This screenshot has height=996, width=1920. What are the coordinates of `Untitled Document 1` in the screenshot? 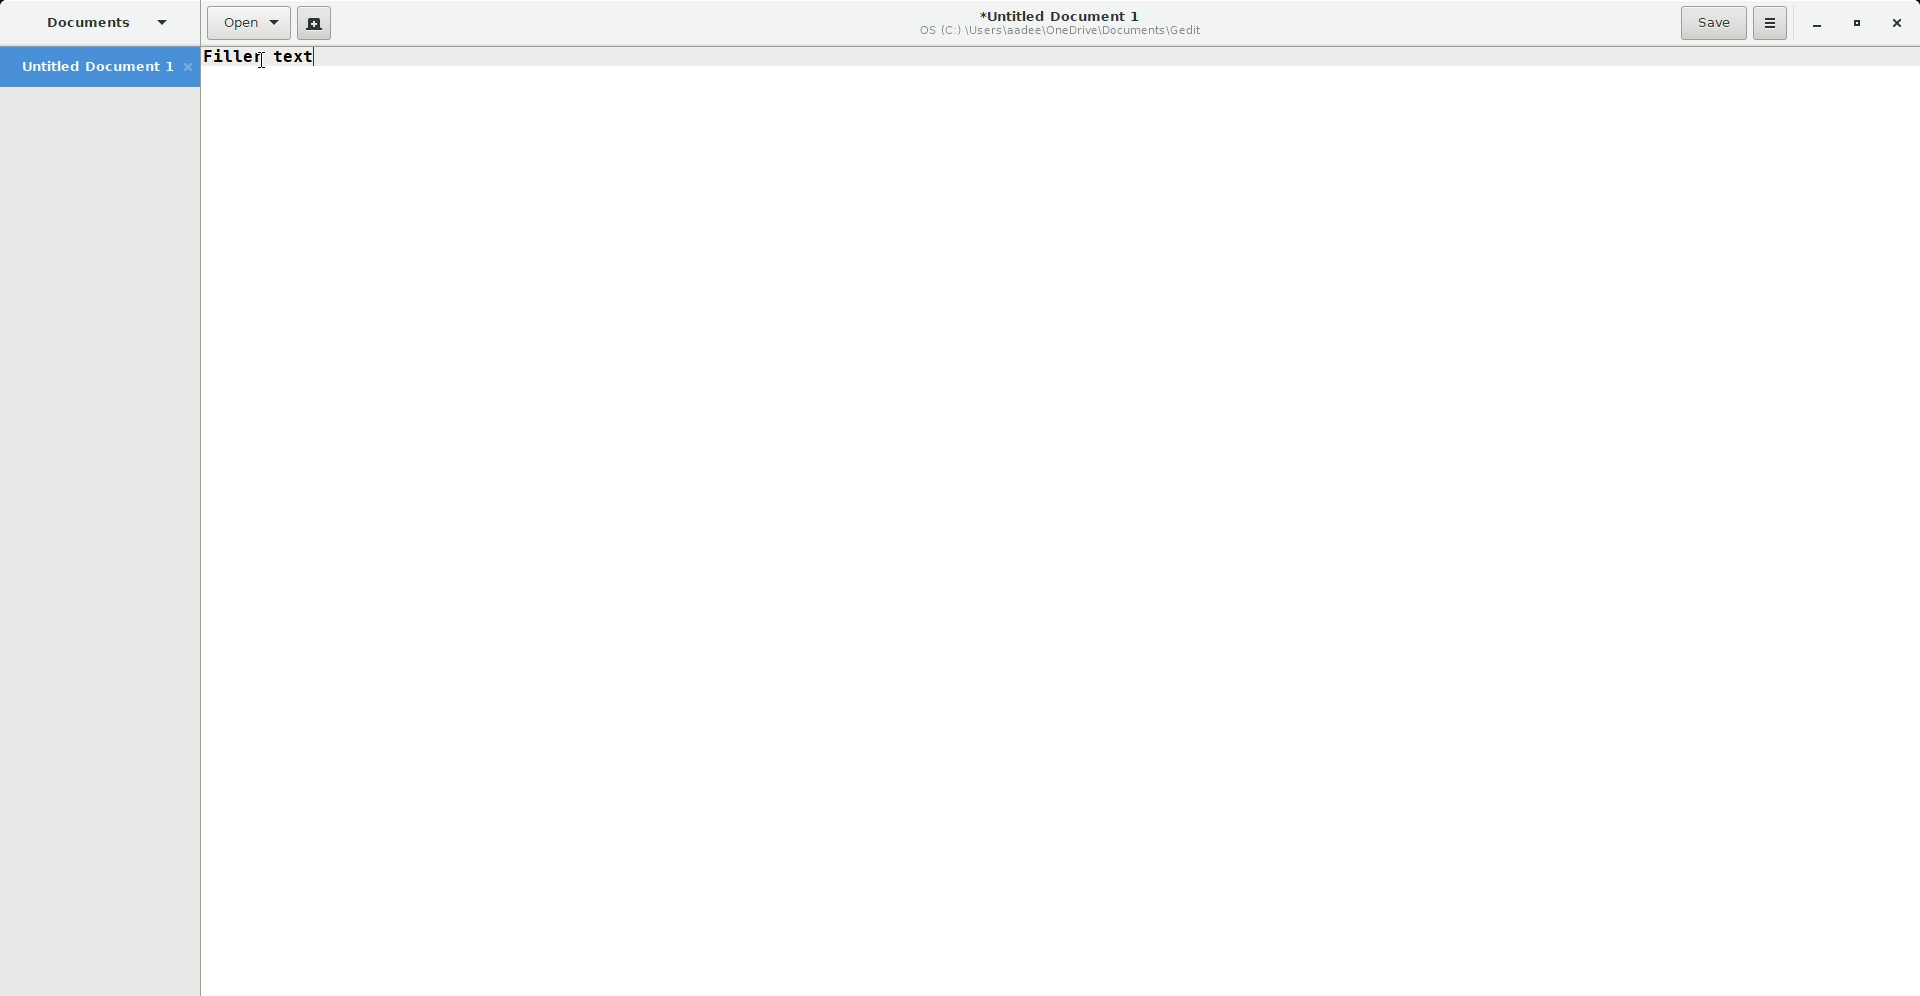 It's located at (1056, 24).